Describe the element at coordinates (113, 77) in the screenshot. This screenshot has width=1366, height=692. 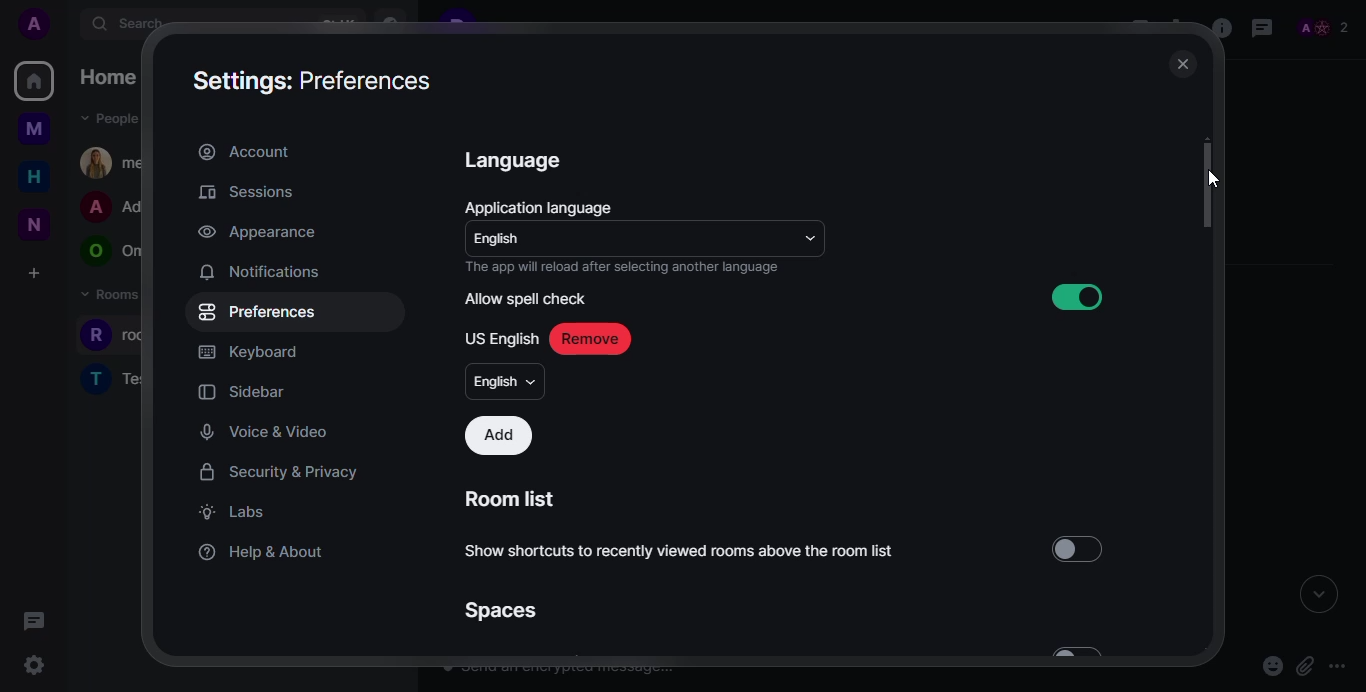
I see `home` at that location.